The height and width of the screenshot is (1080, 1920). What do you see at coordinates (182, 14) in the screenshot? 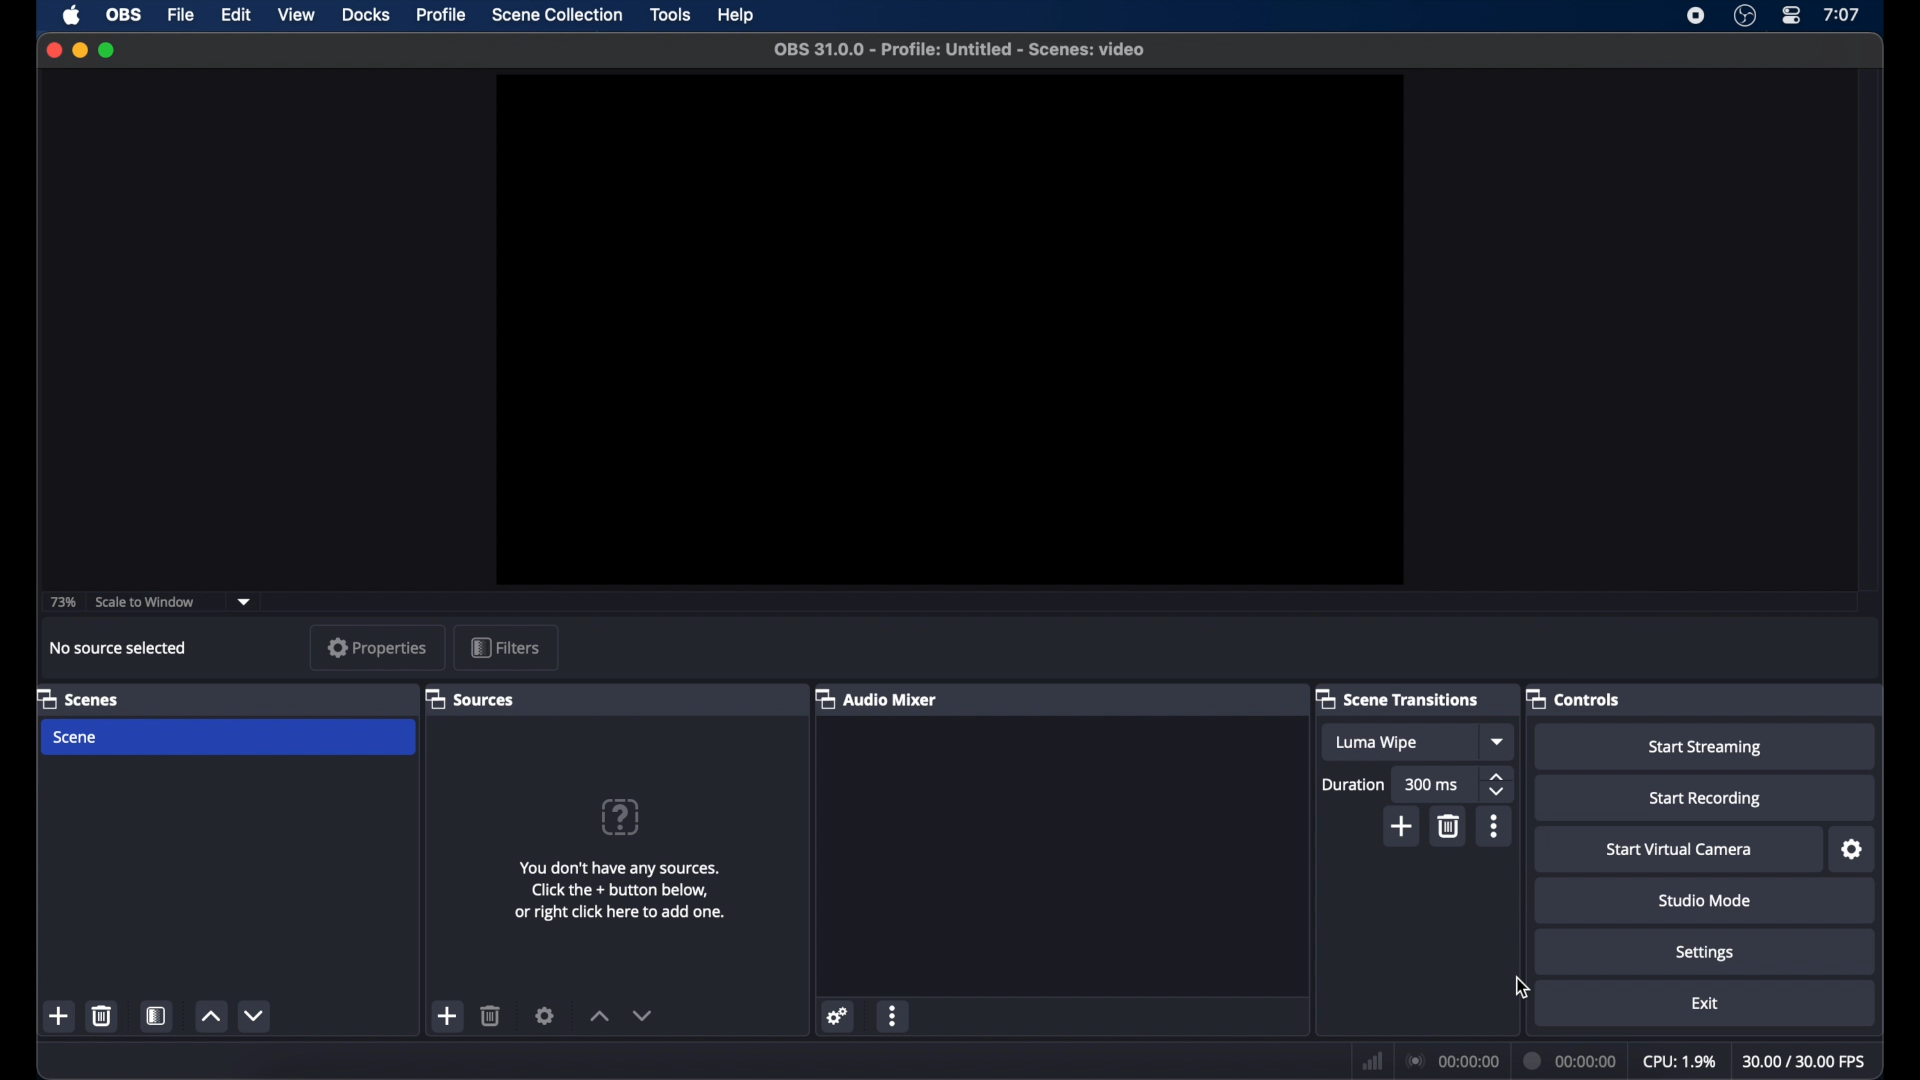
I see `file` at bounding box center [182, 14].